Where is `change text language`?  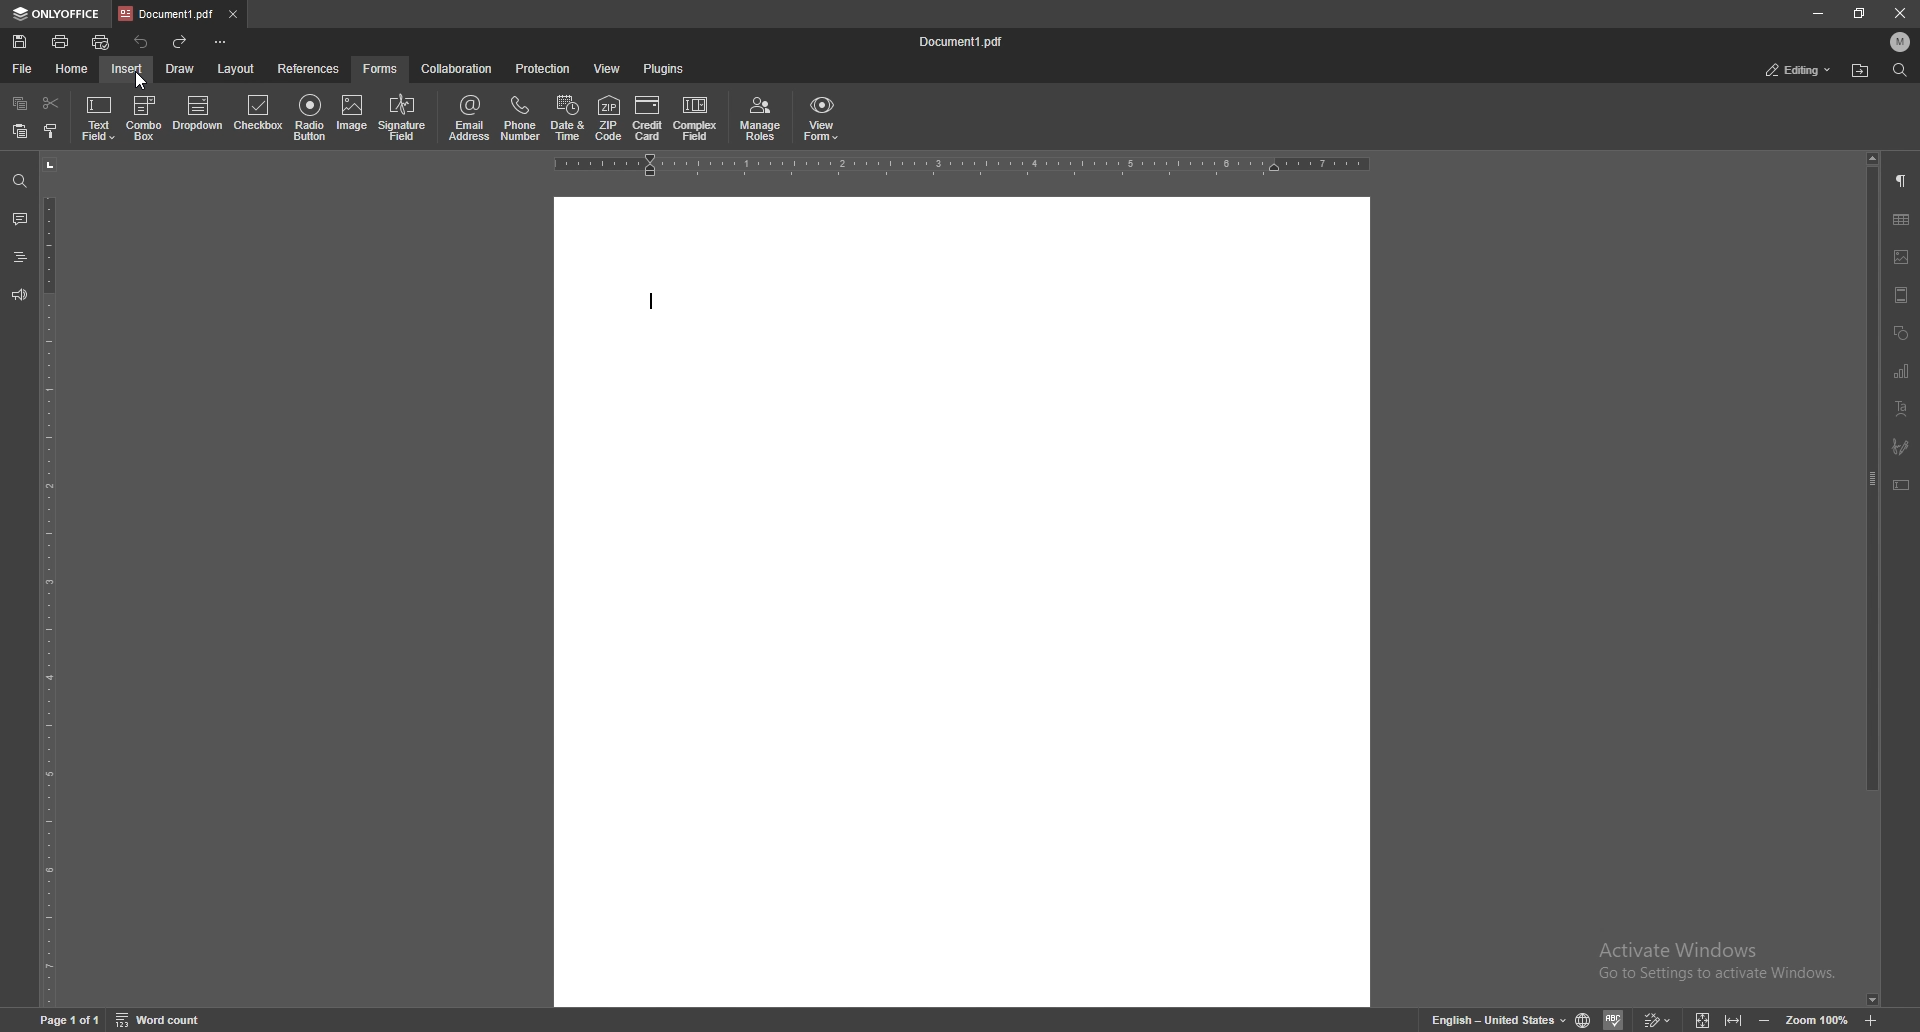 change text language is located at coordinates (1499, 1019).